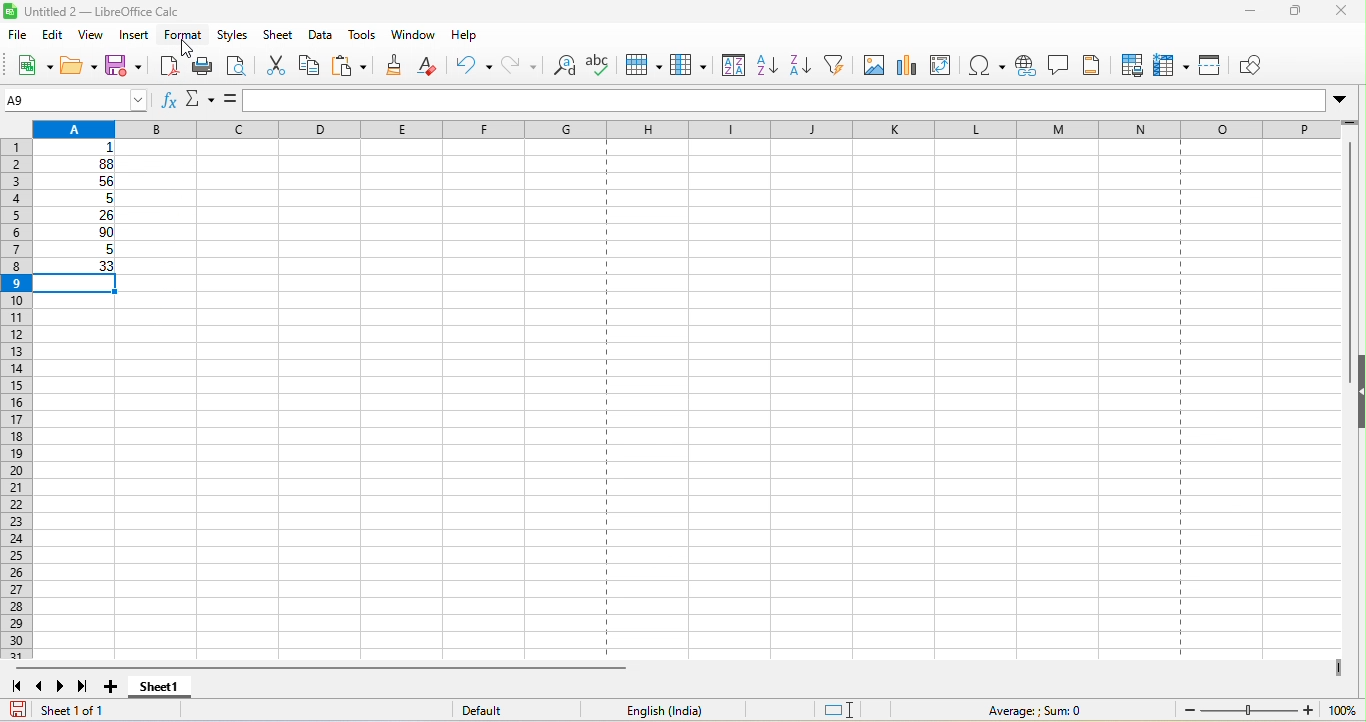  I want to click on 5, so click(81, 199).